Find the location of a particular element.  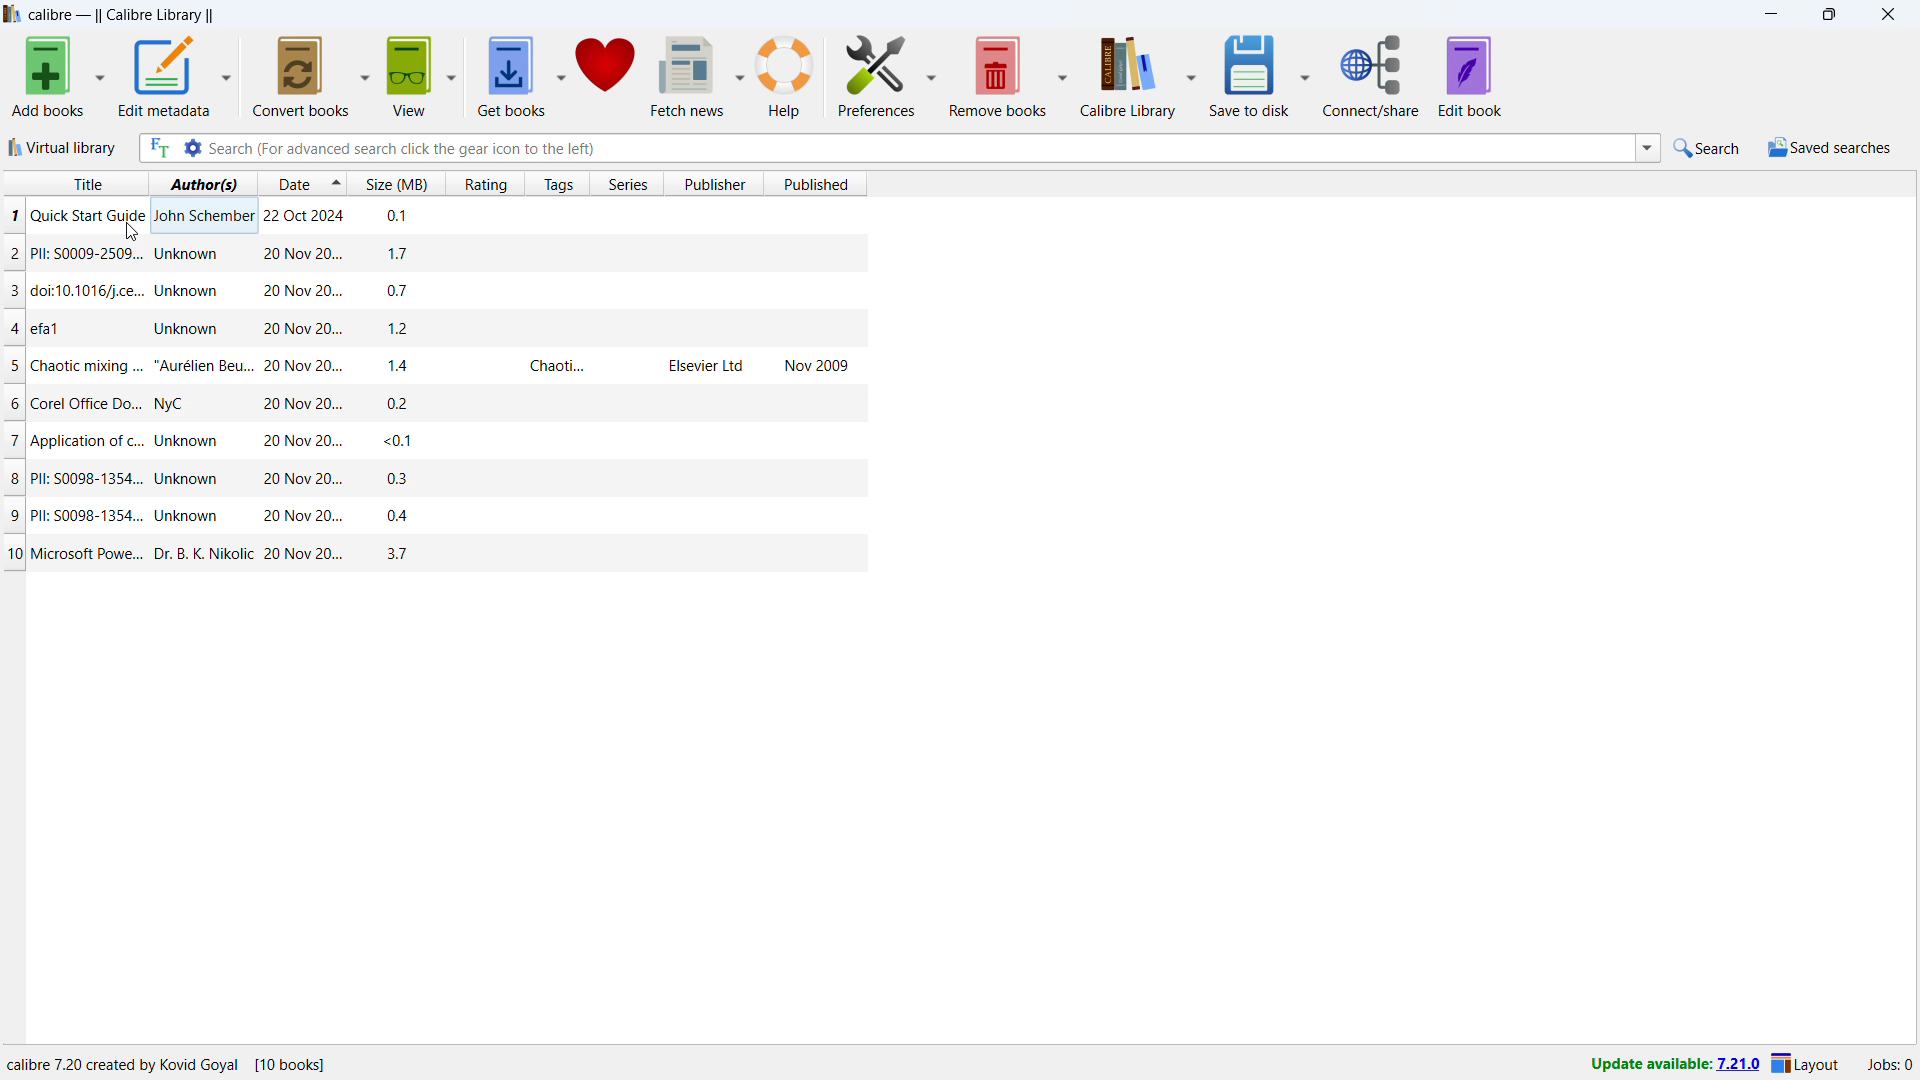

remove books options is located at coordinates (1062, 74).